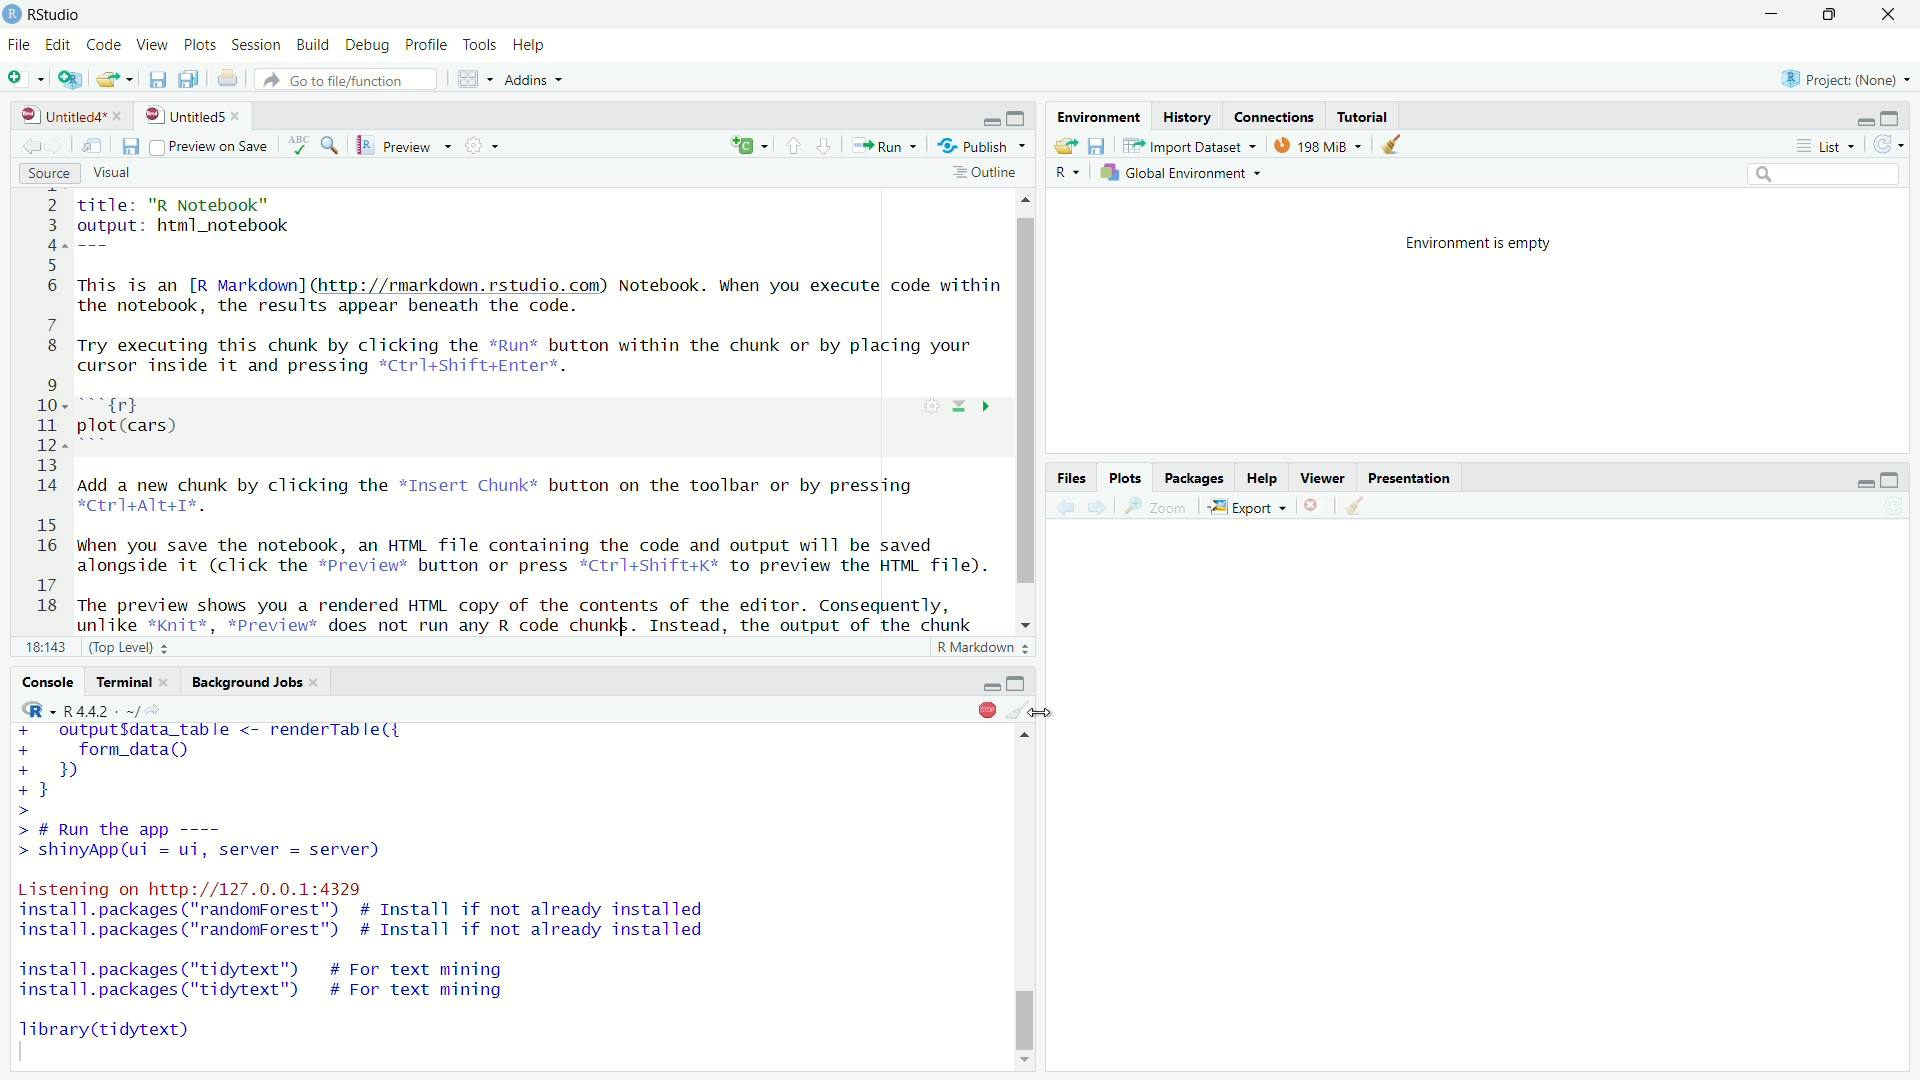  I want to click on settings, so click(486, 145).